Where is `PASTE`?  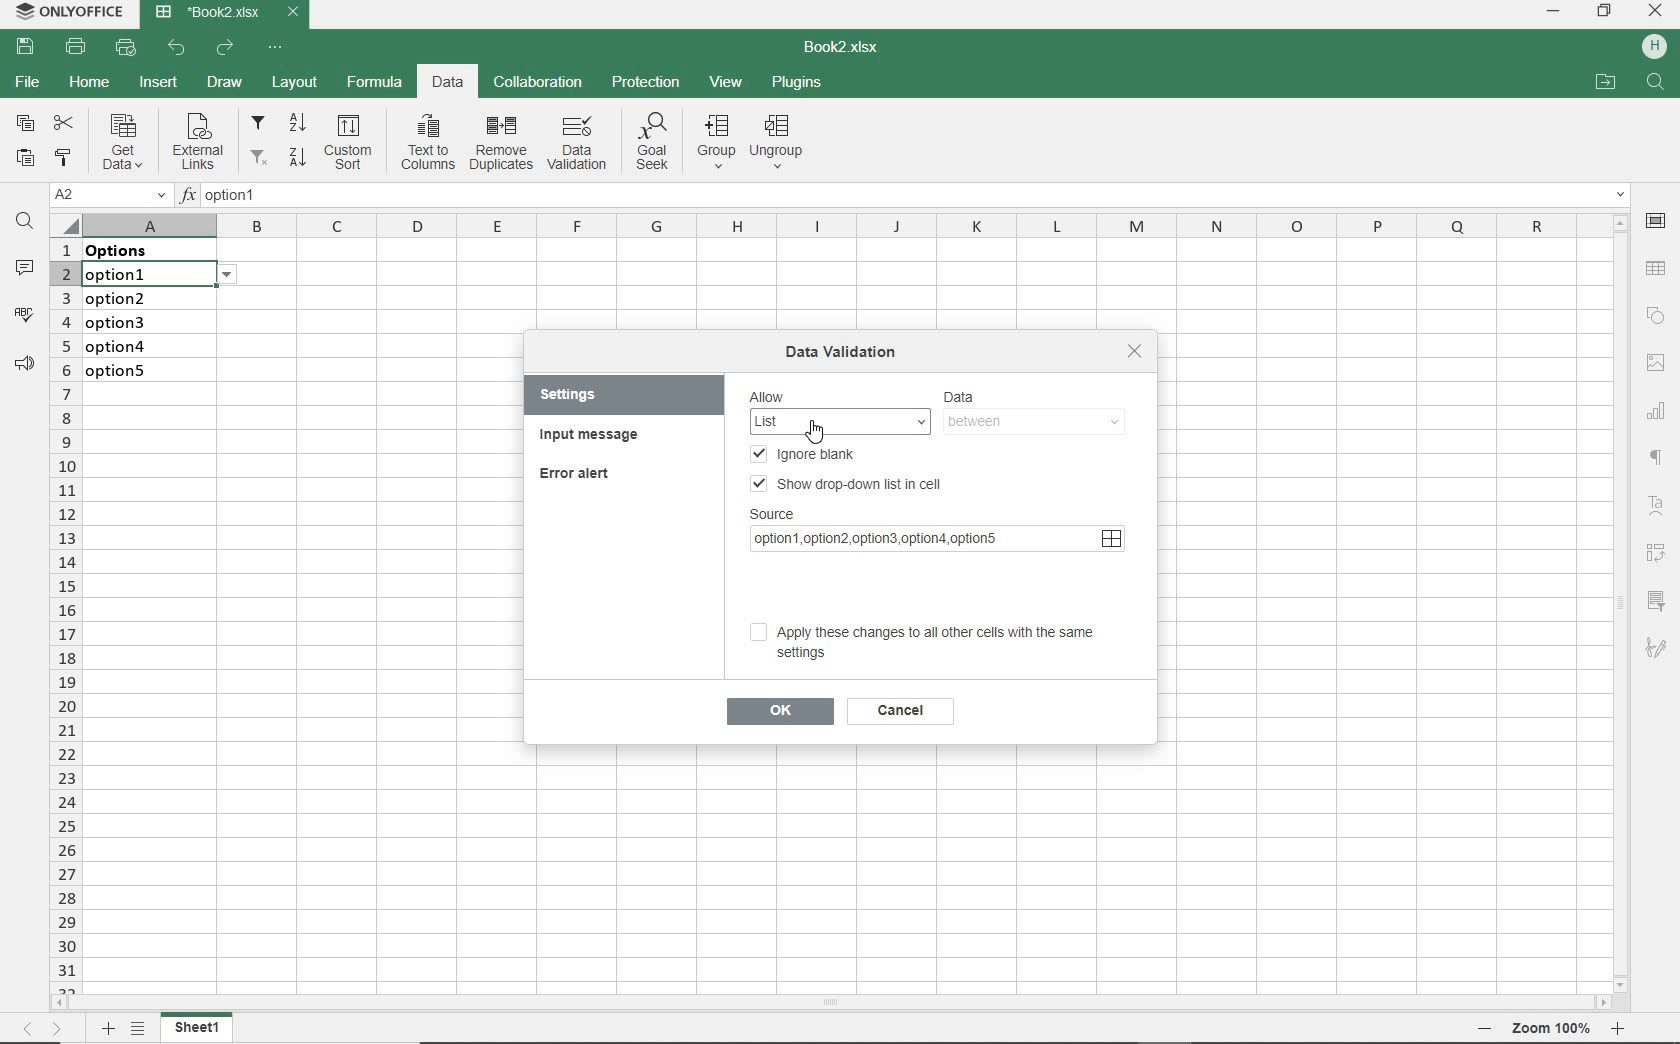 PASTE is located at coordinates (29, 156).